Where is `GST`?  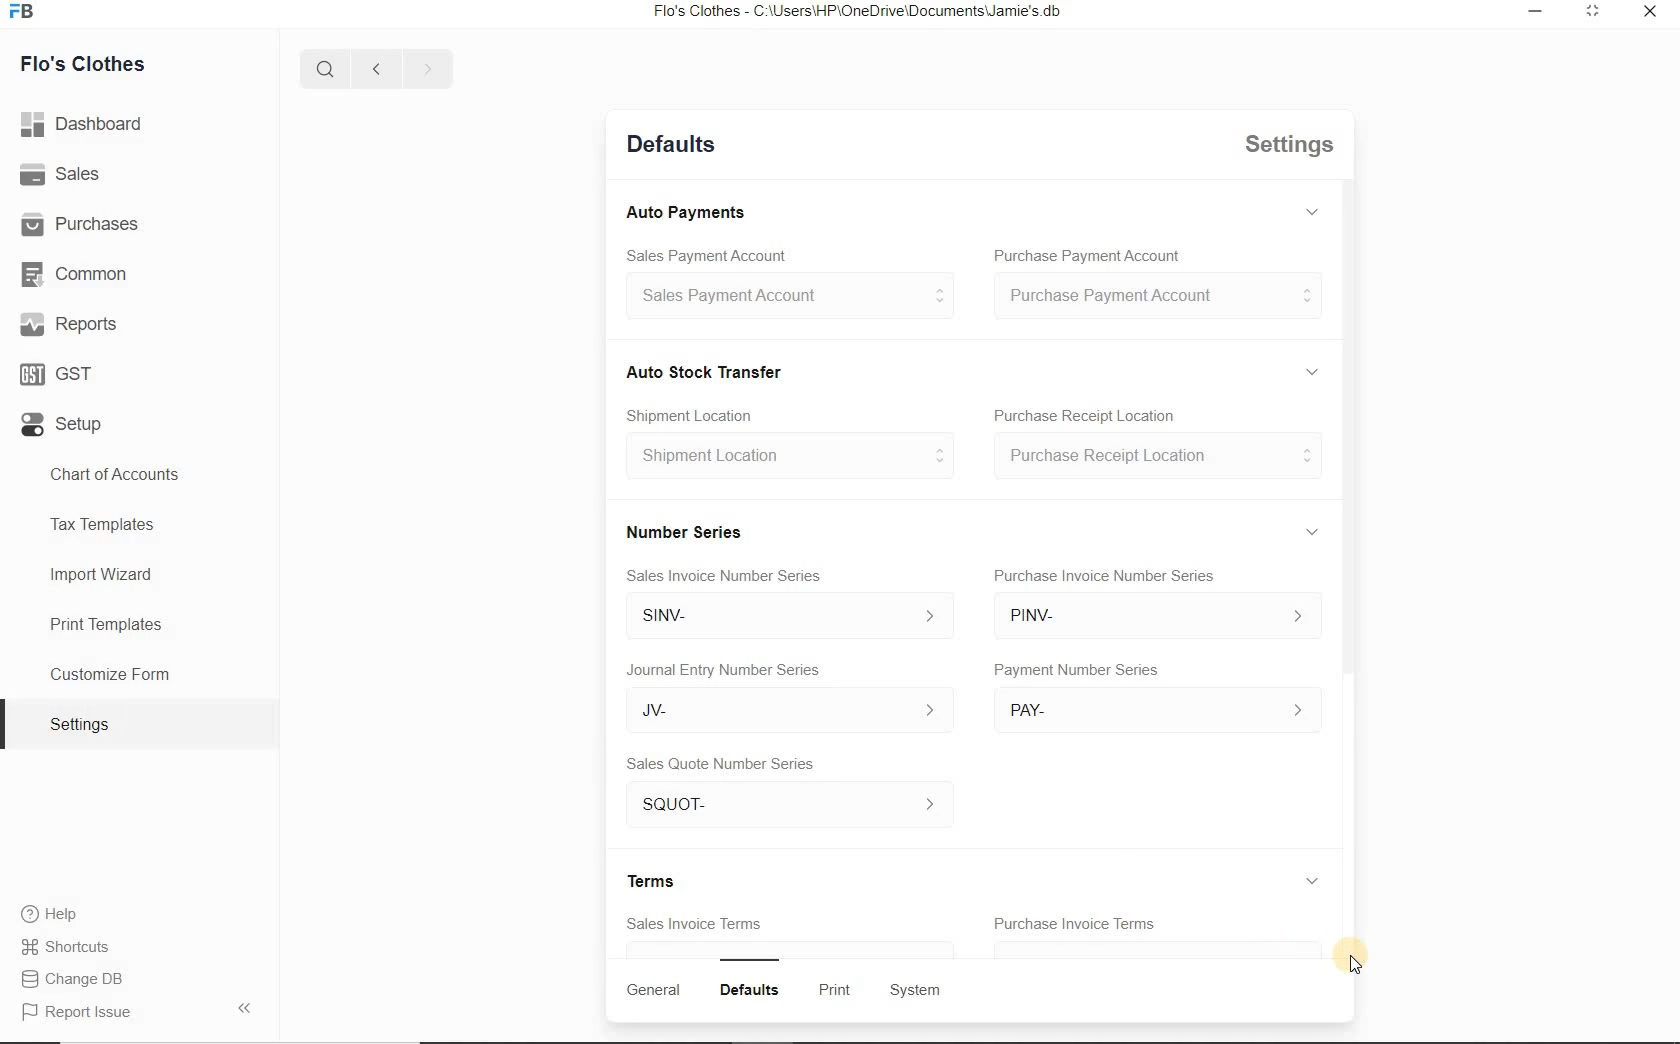
GST is located at coordinates (55, 375).